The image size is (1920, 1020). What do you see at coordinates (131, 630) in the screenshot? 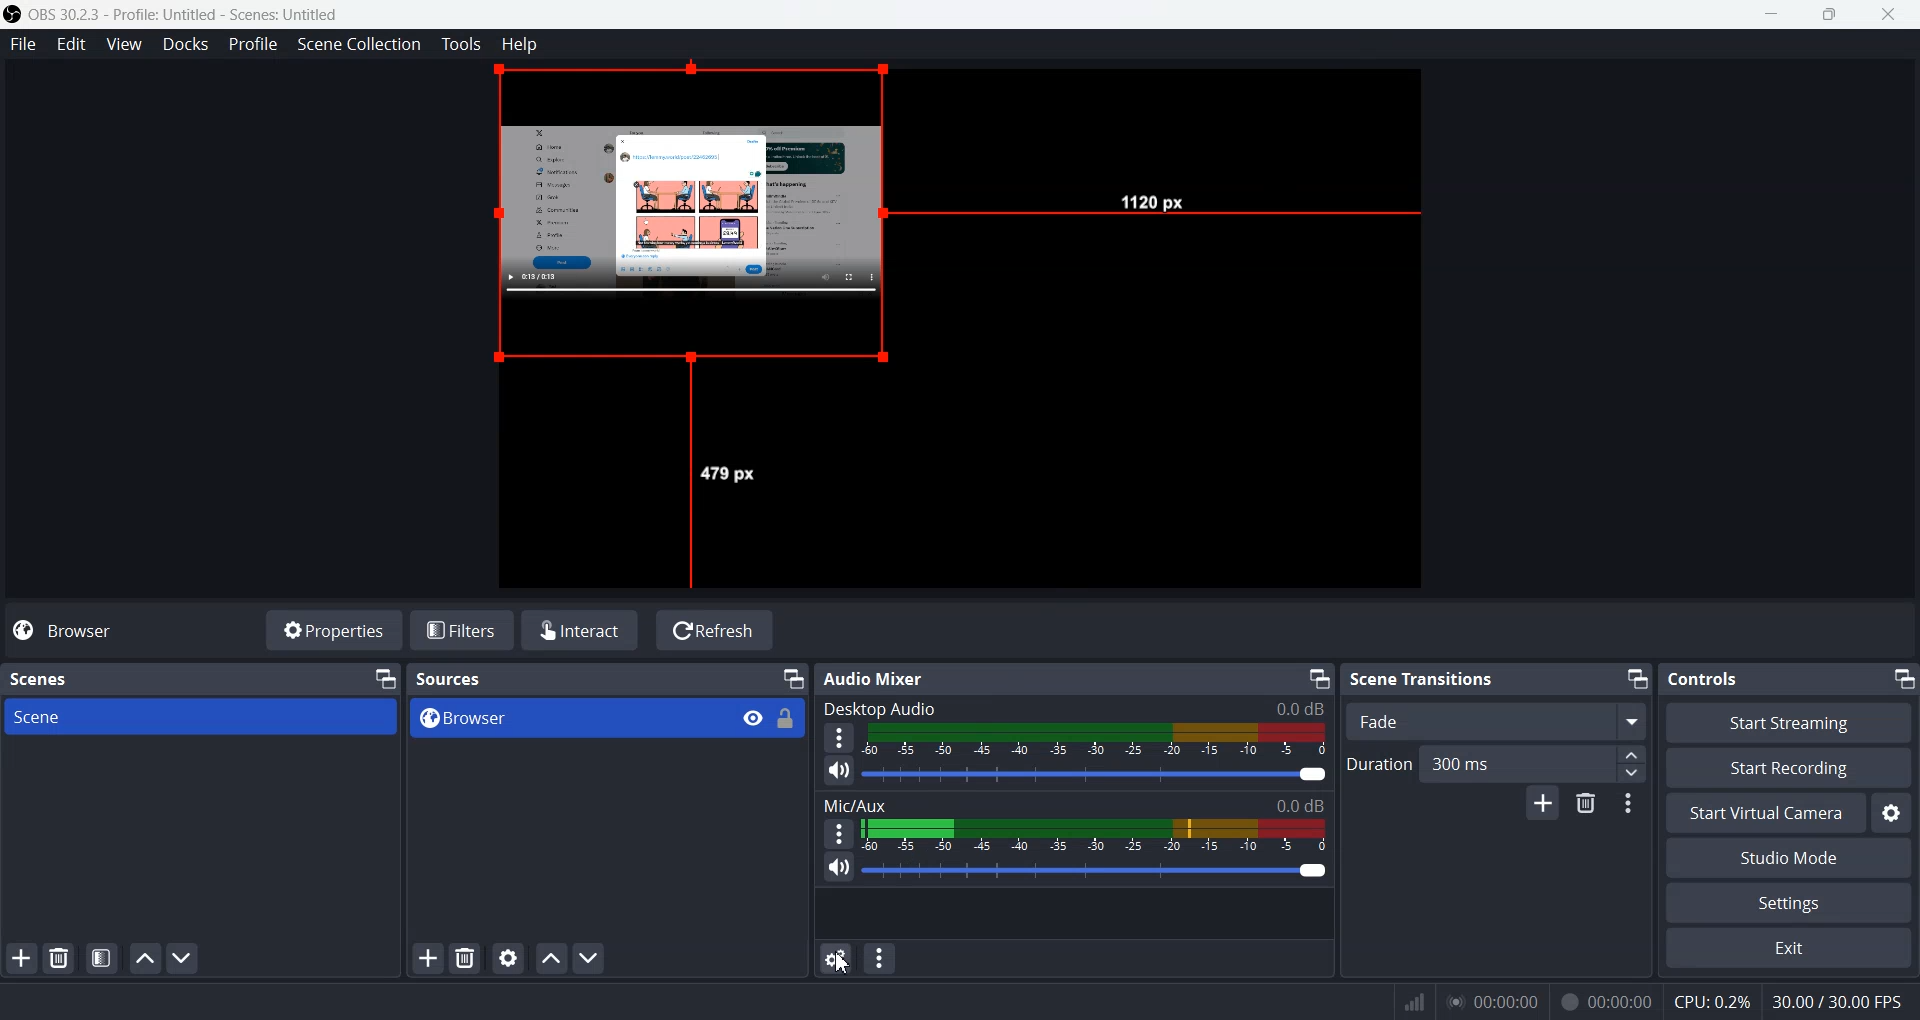
I see `Browser` at bounding box center [131, 630].